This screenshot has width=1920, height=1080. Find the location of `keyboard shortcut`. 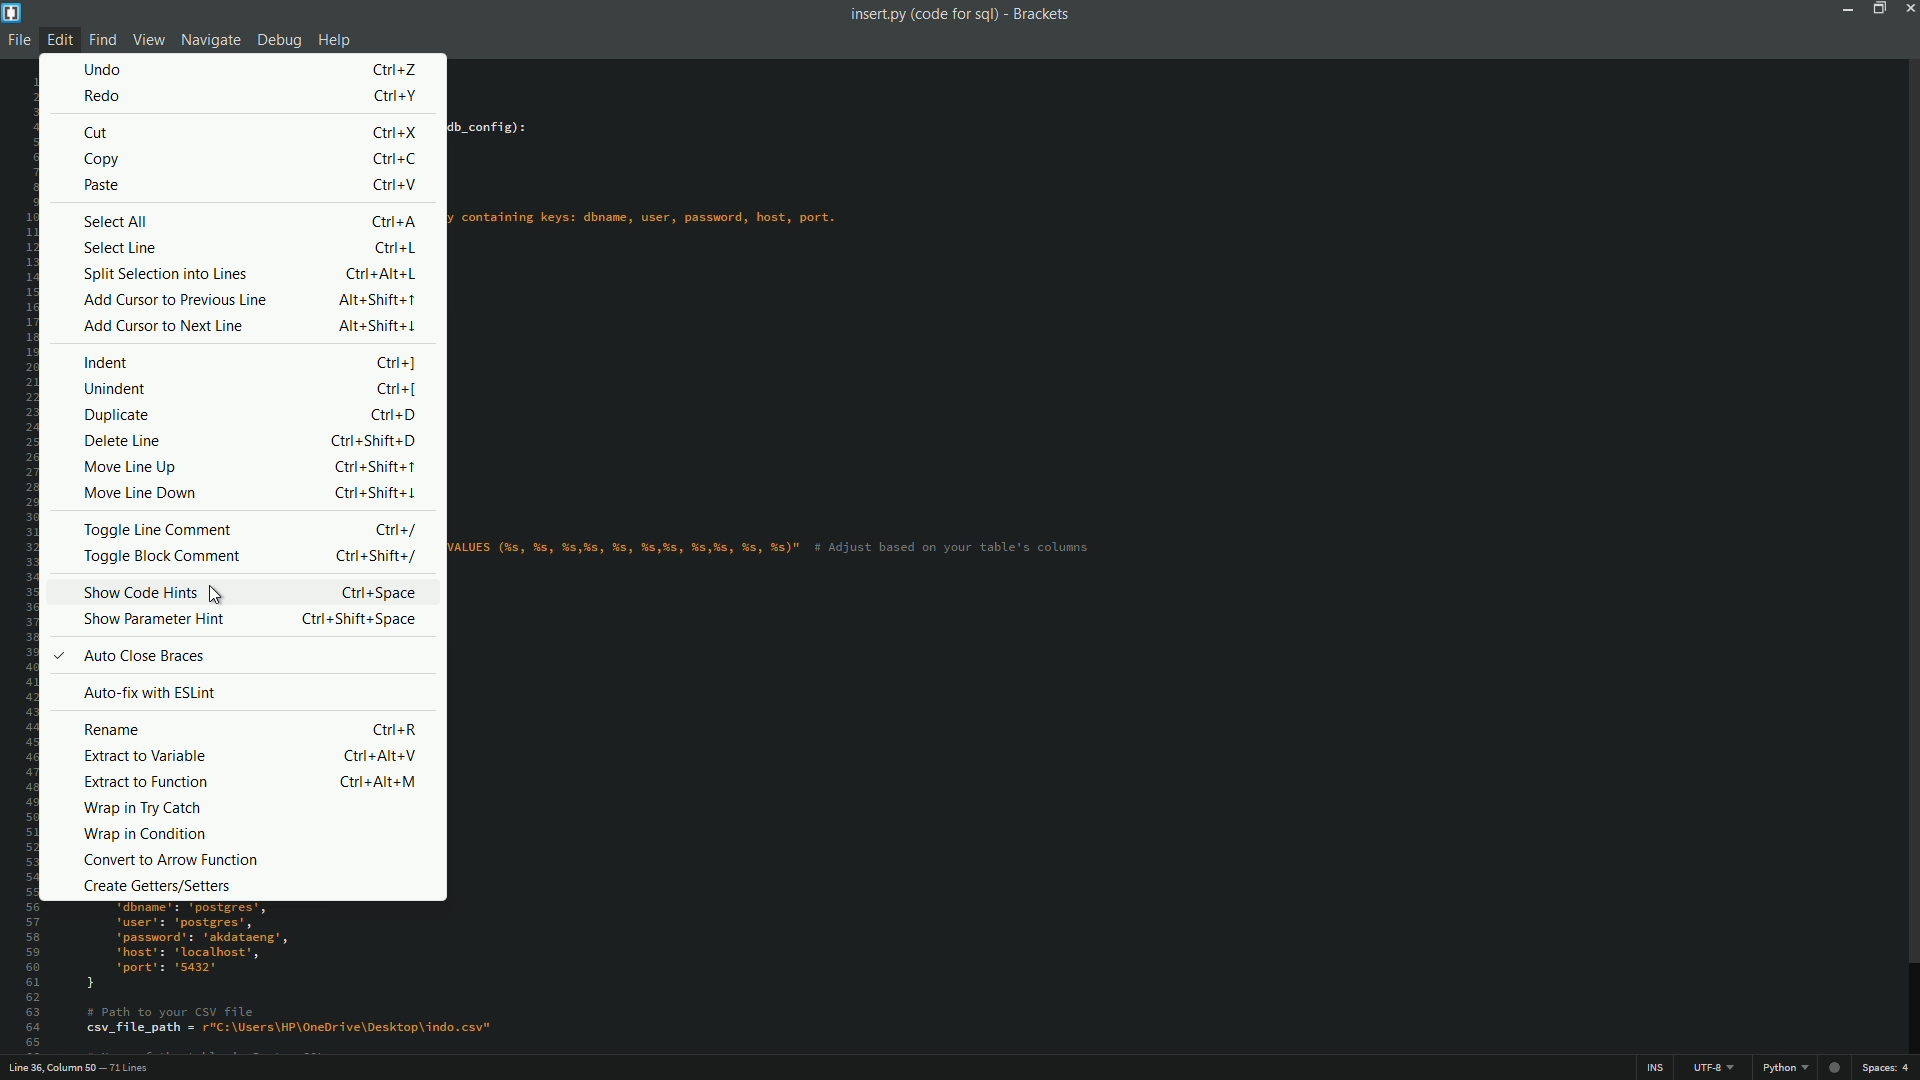

keyboard shortcut is located at coordinates (393, 249).